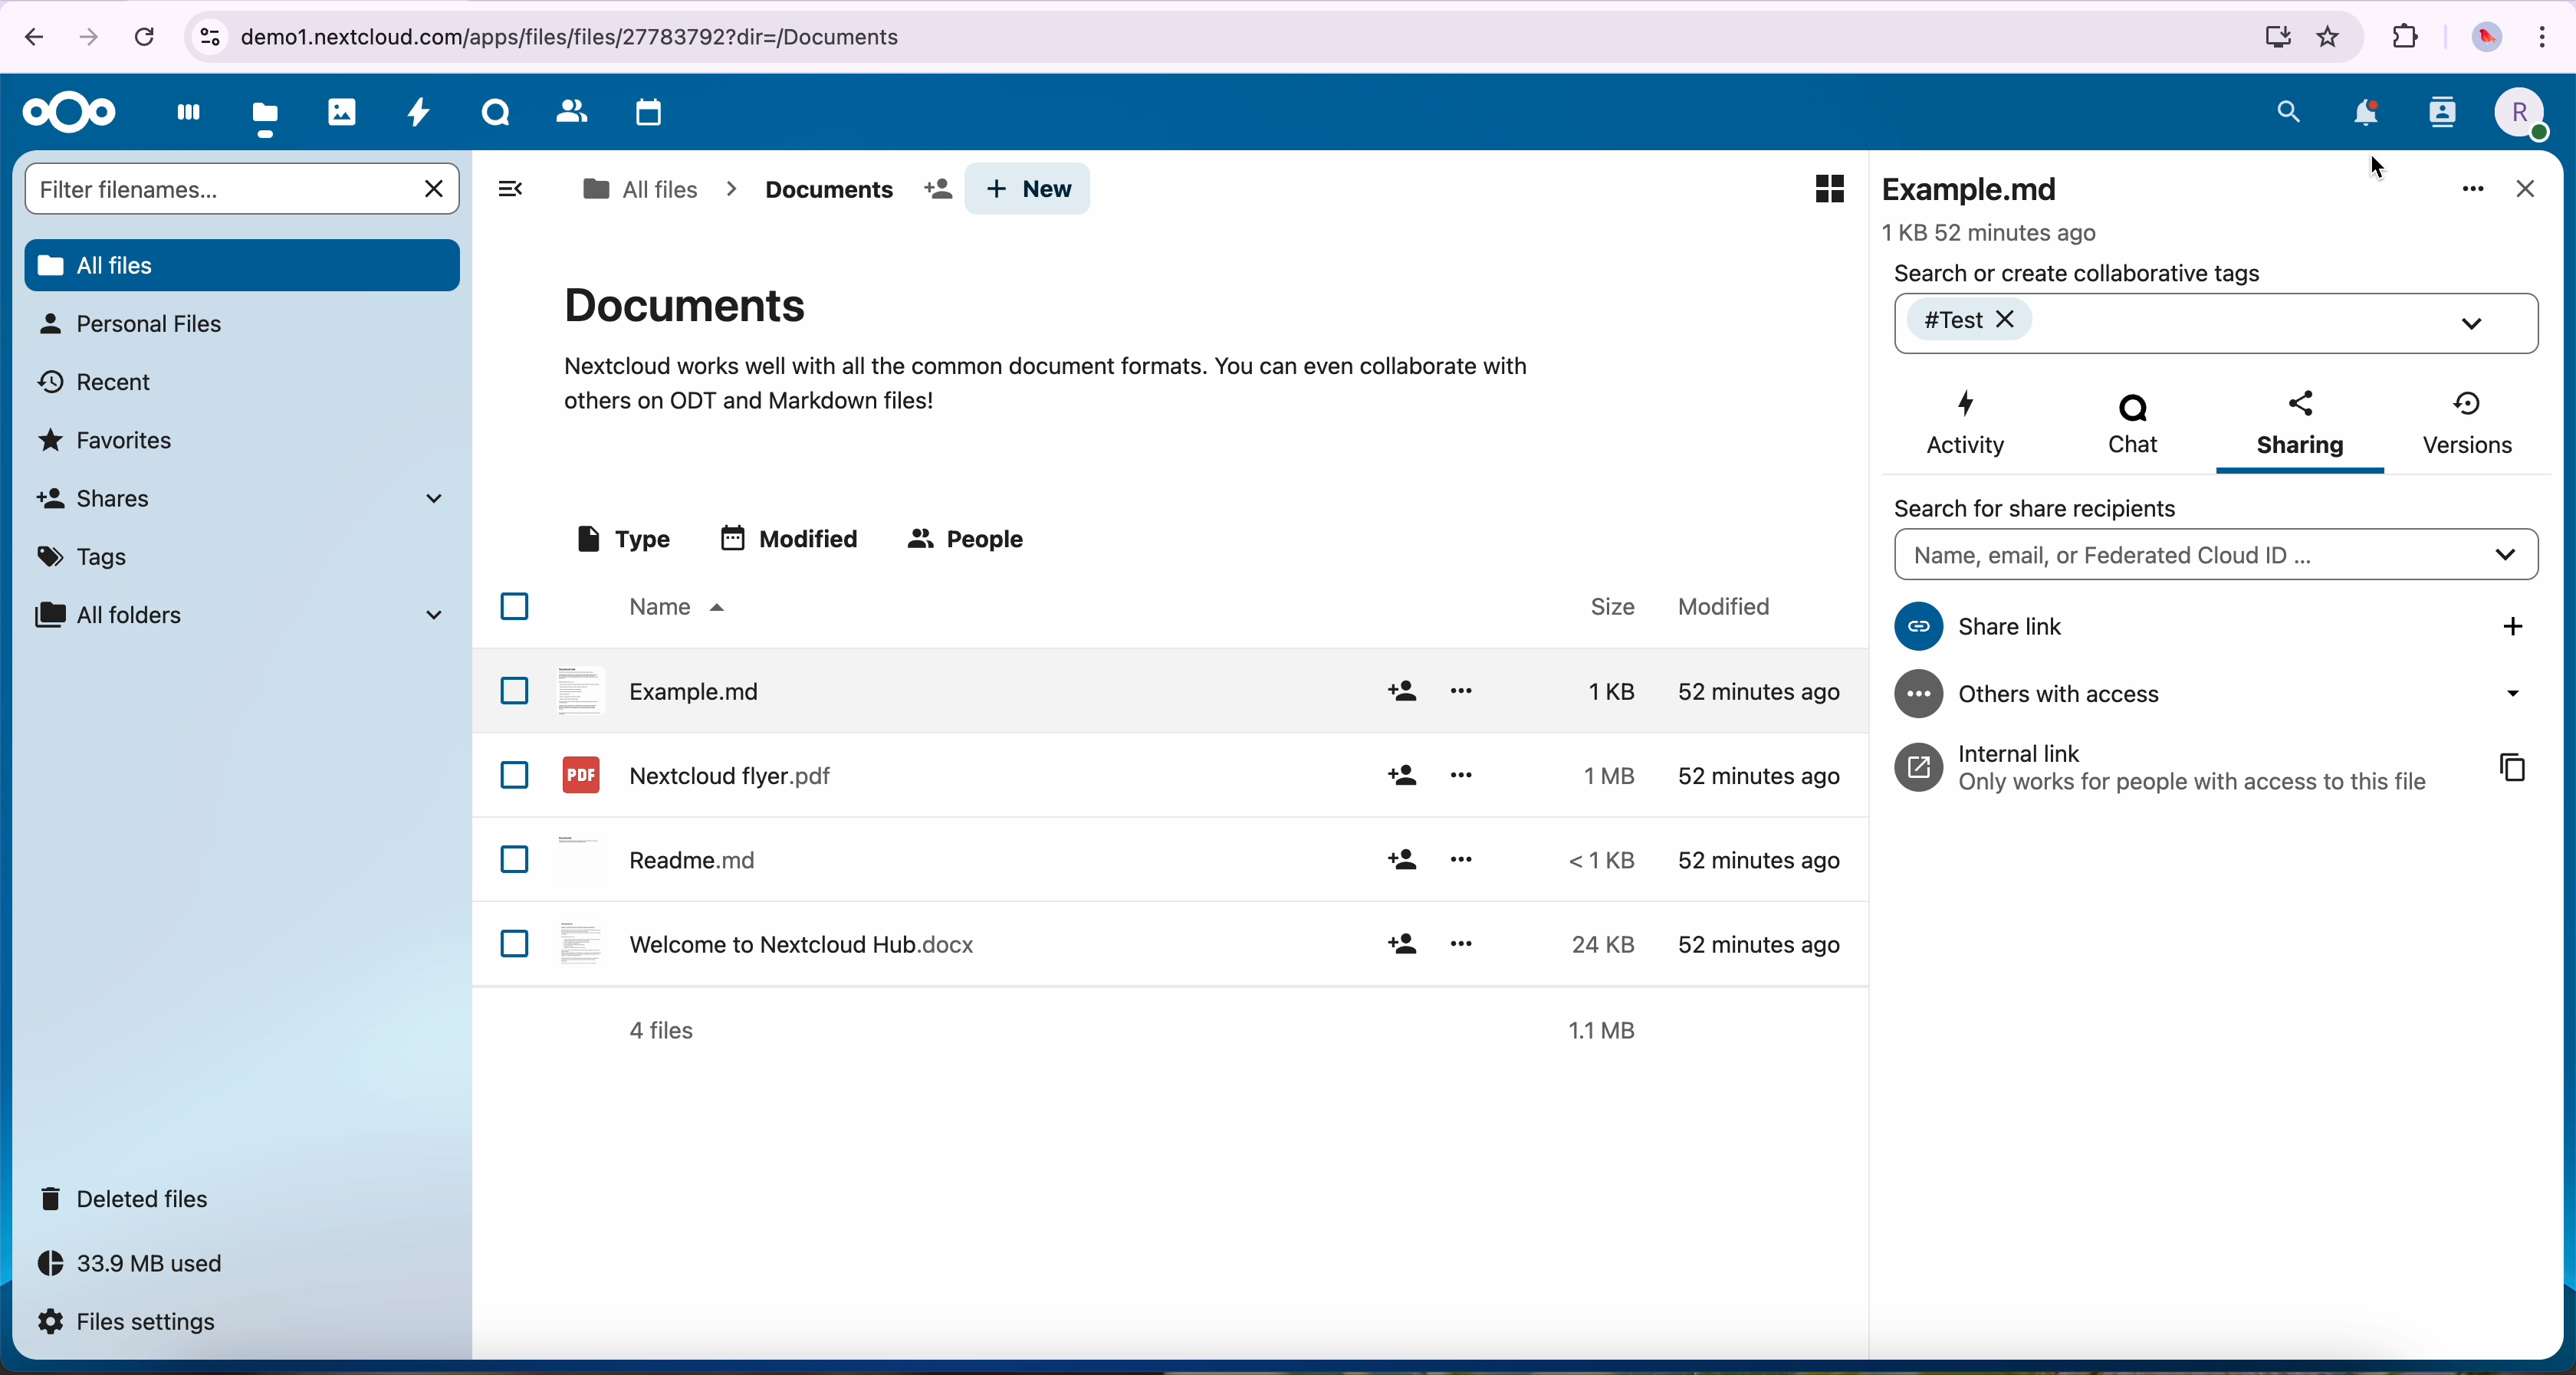  I want to click on new button, so click(1029, 189).